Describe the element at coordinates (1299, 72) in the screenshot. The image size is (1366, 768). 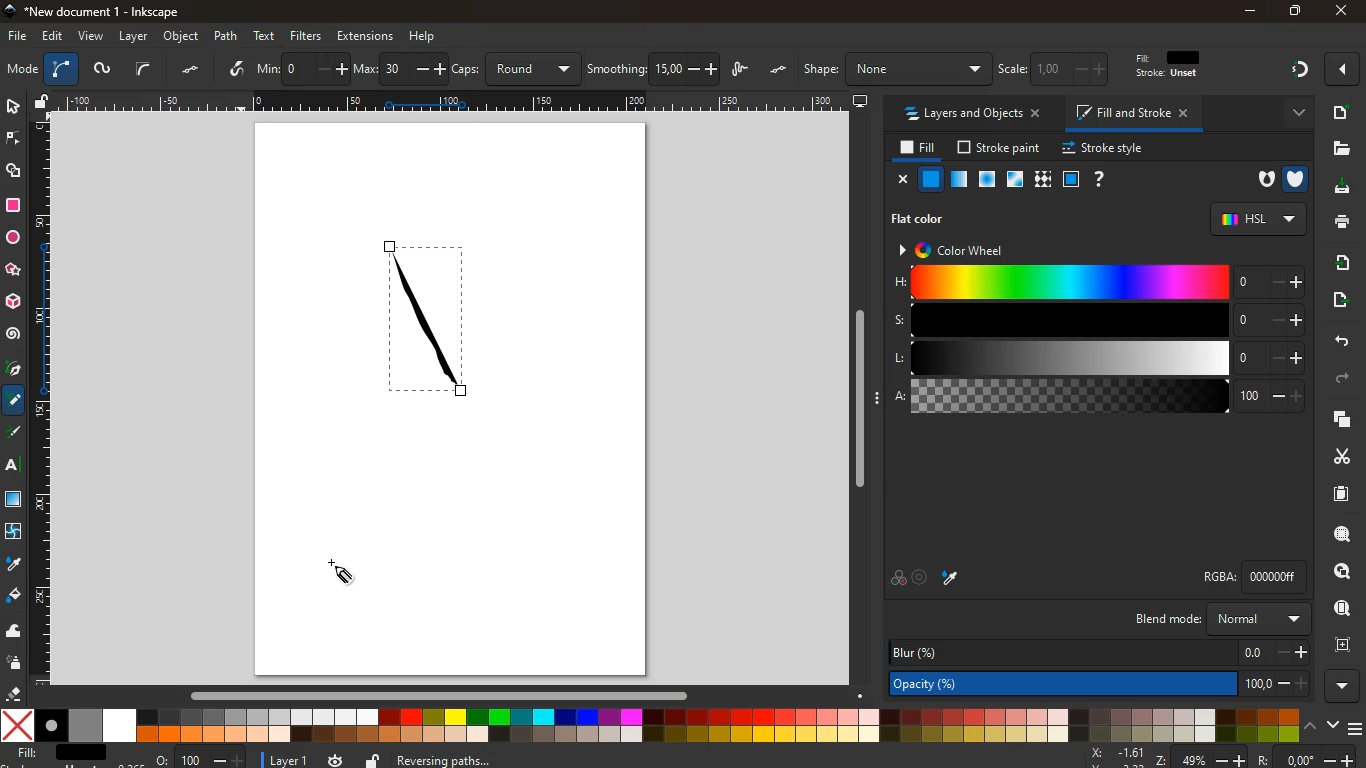
I see `diagram` at that location.